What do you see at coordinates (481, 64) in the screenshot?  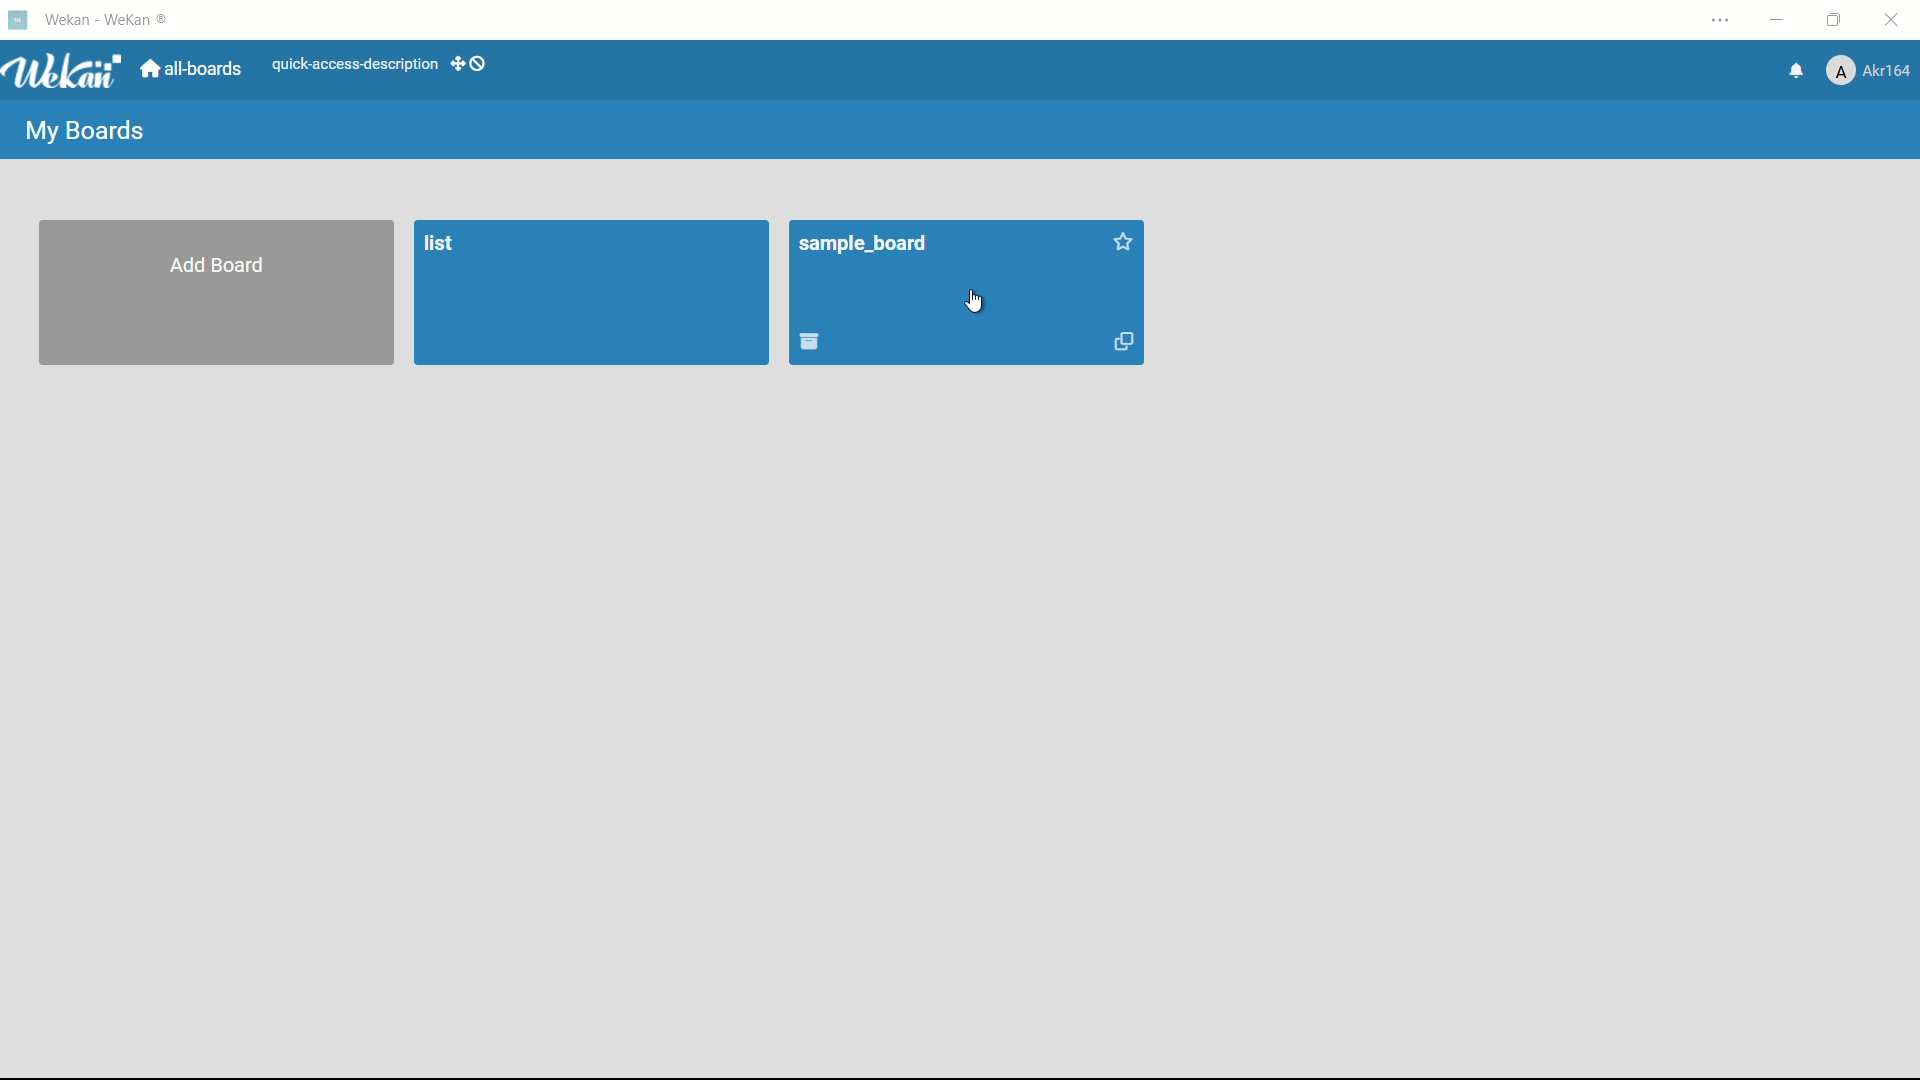 I see `show-desktop-drag-handles` at bounding box center [481, 64].